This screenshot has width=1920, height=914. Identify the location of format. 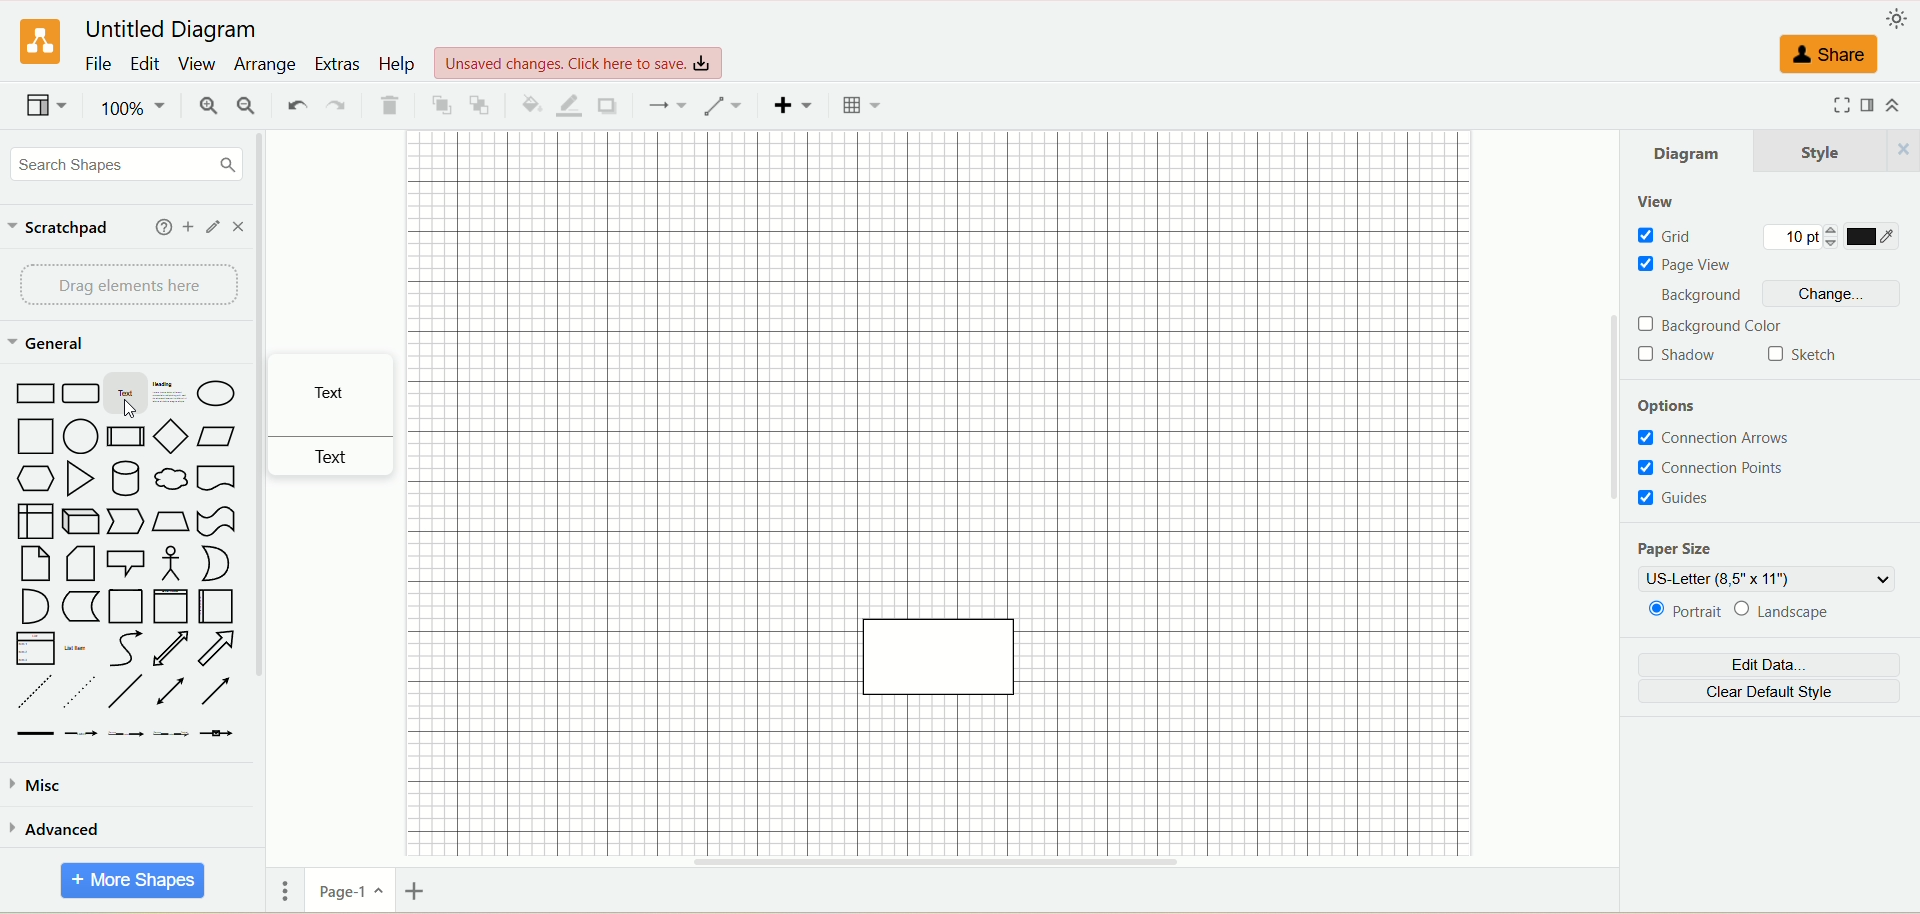
(1864, 107).